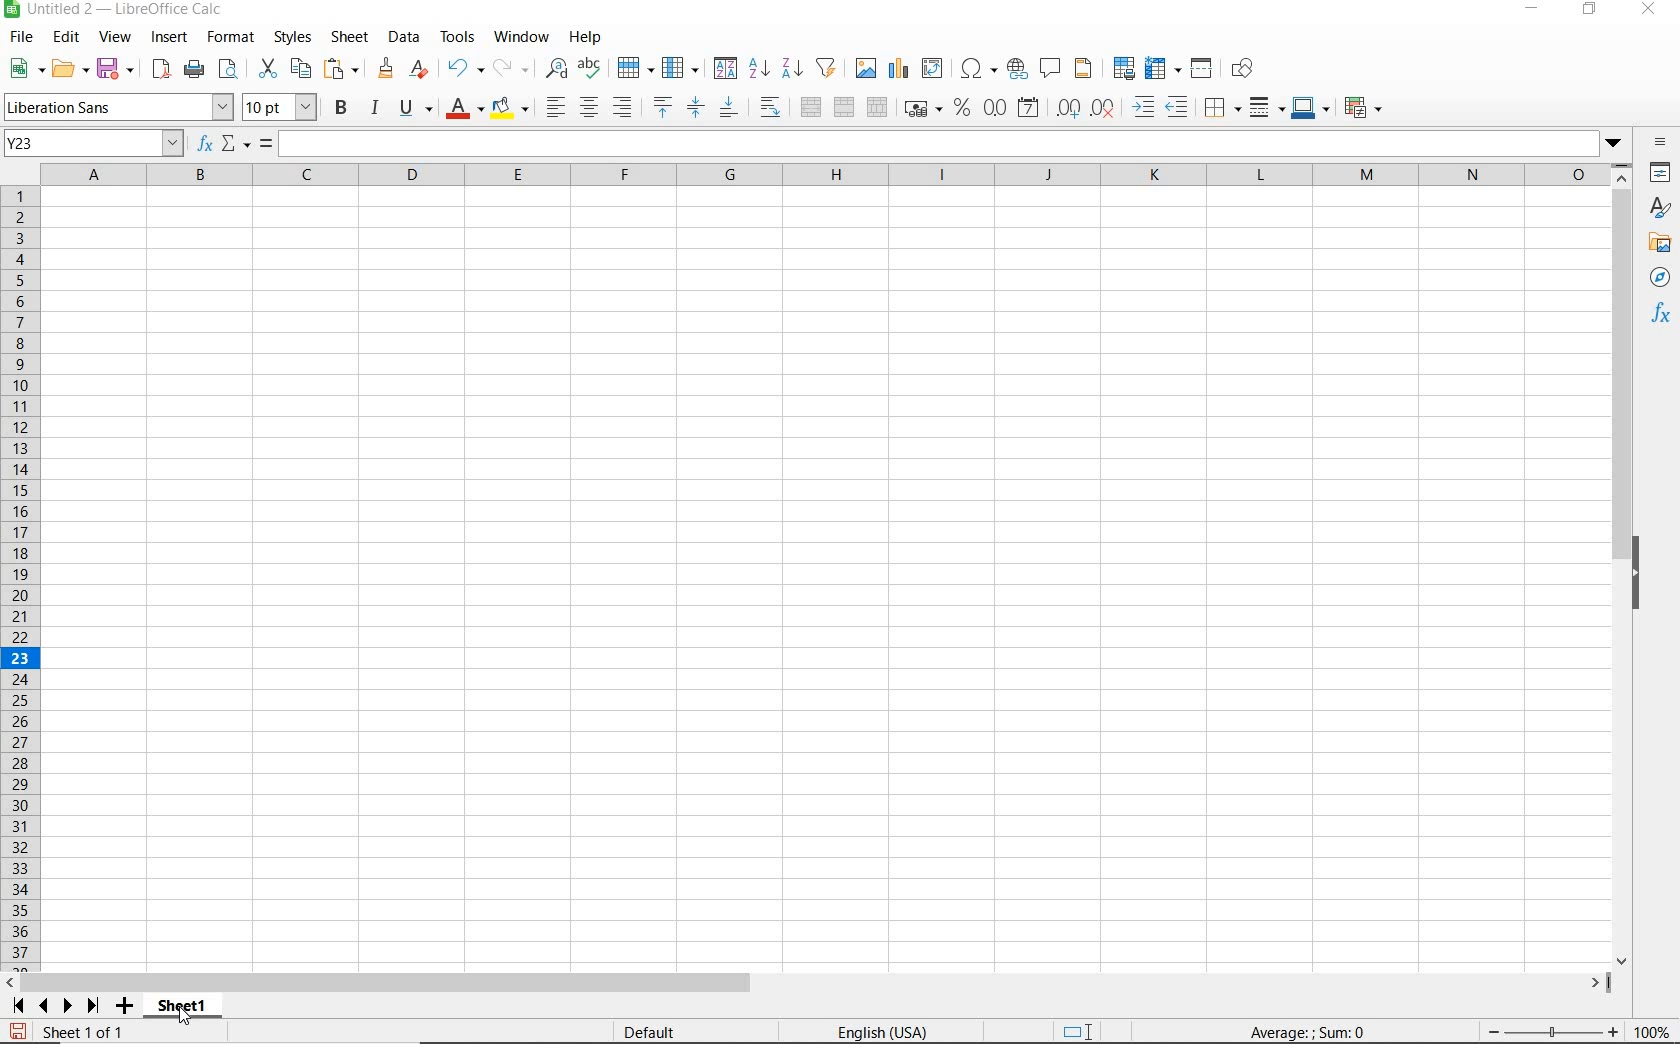  I want to click on FORMULA, so click(267, 144).